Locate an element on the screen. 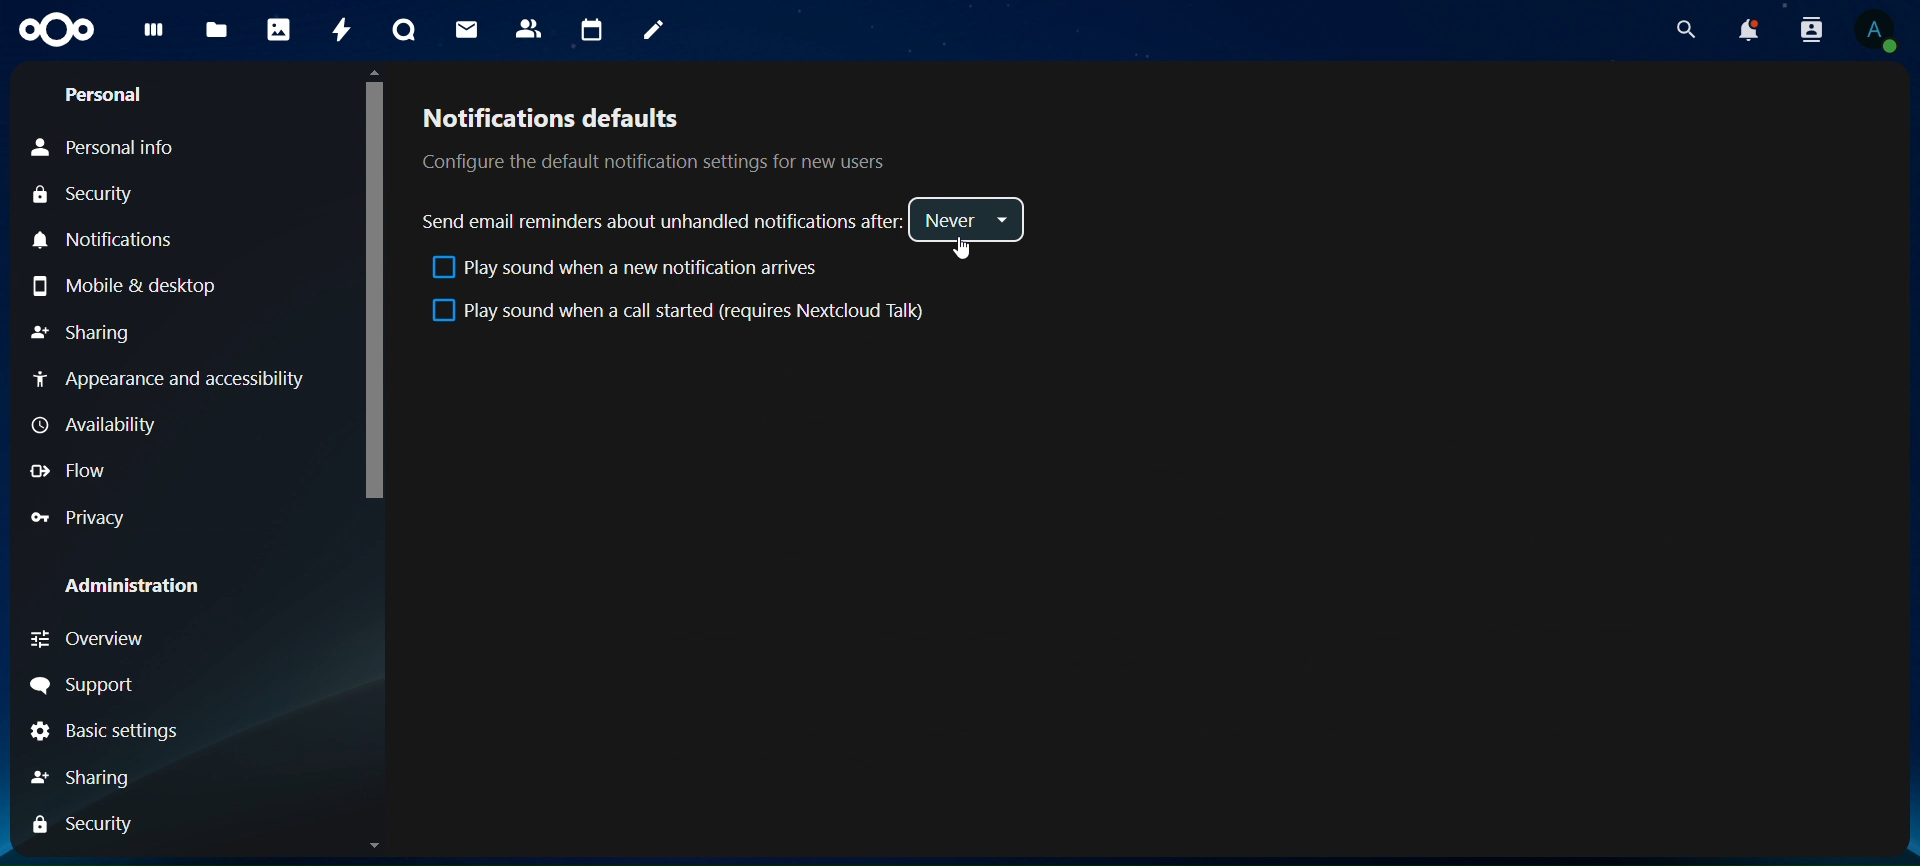 This screenshot has height=866, width=1920. Overview is located at coordinates (86, 639).